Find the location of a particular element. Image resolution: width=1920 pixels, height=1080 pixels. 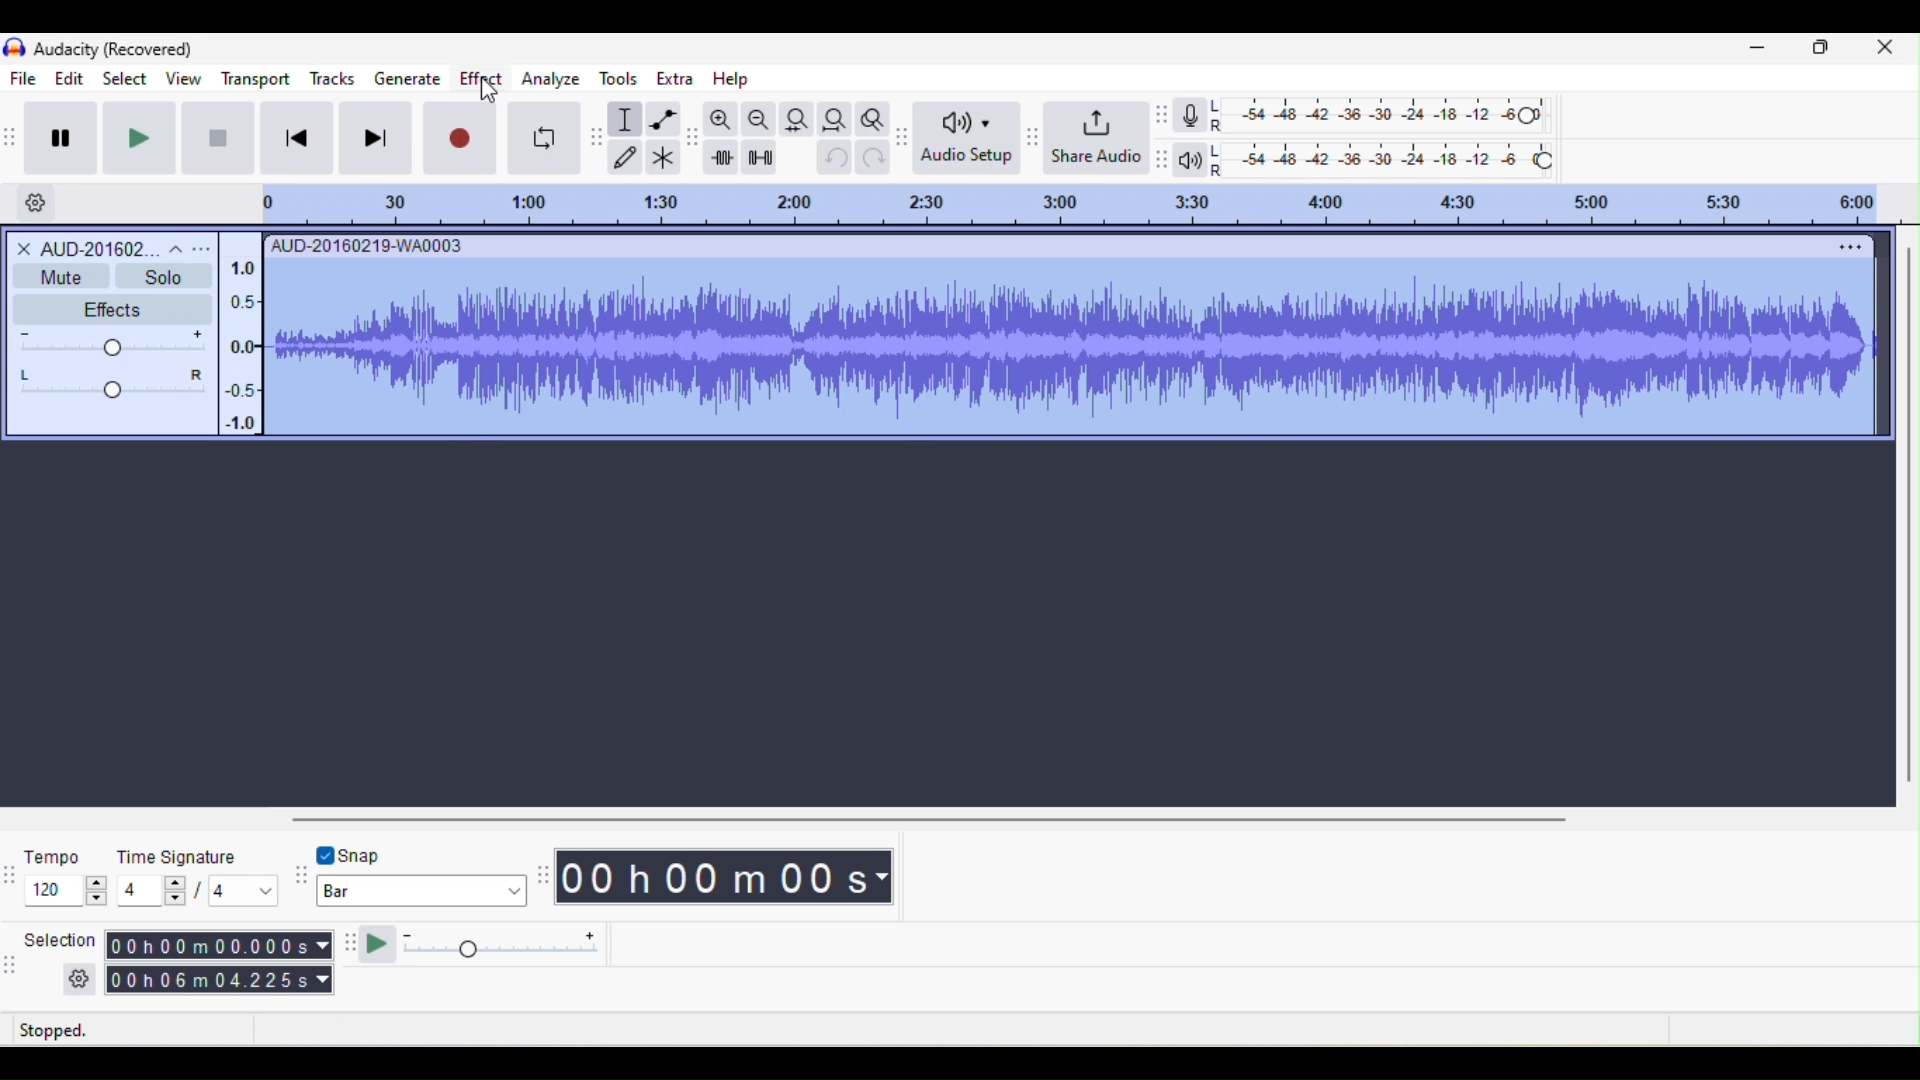

time signature is located at coordinates (199, 874).